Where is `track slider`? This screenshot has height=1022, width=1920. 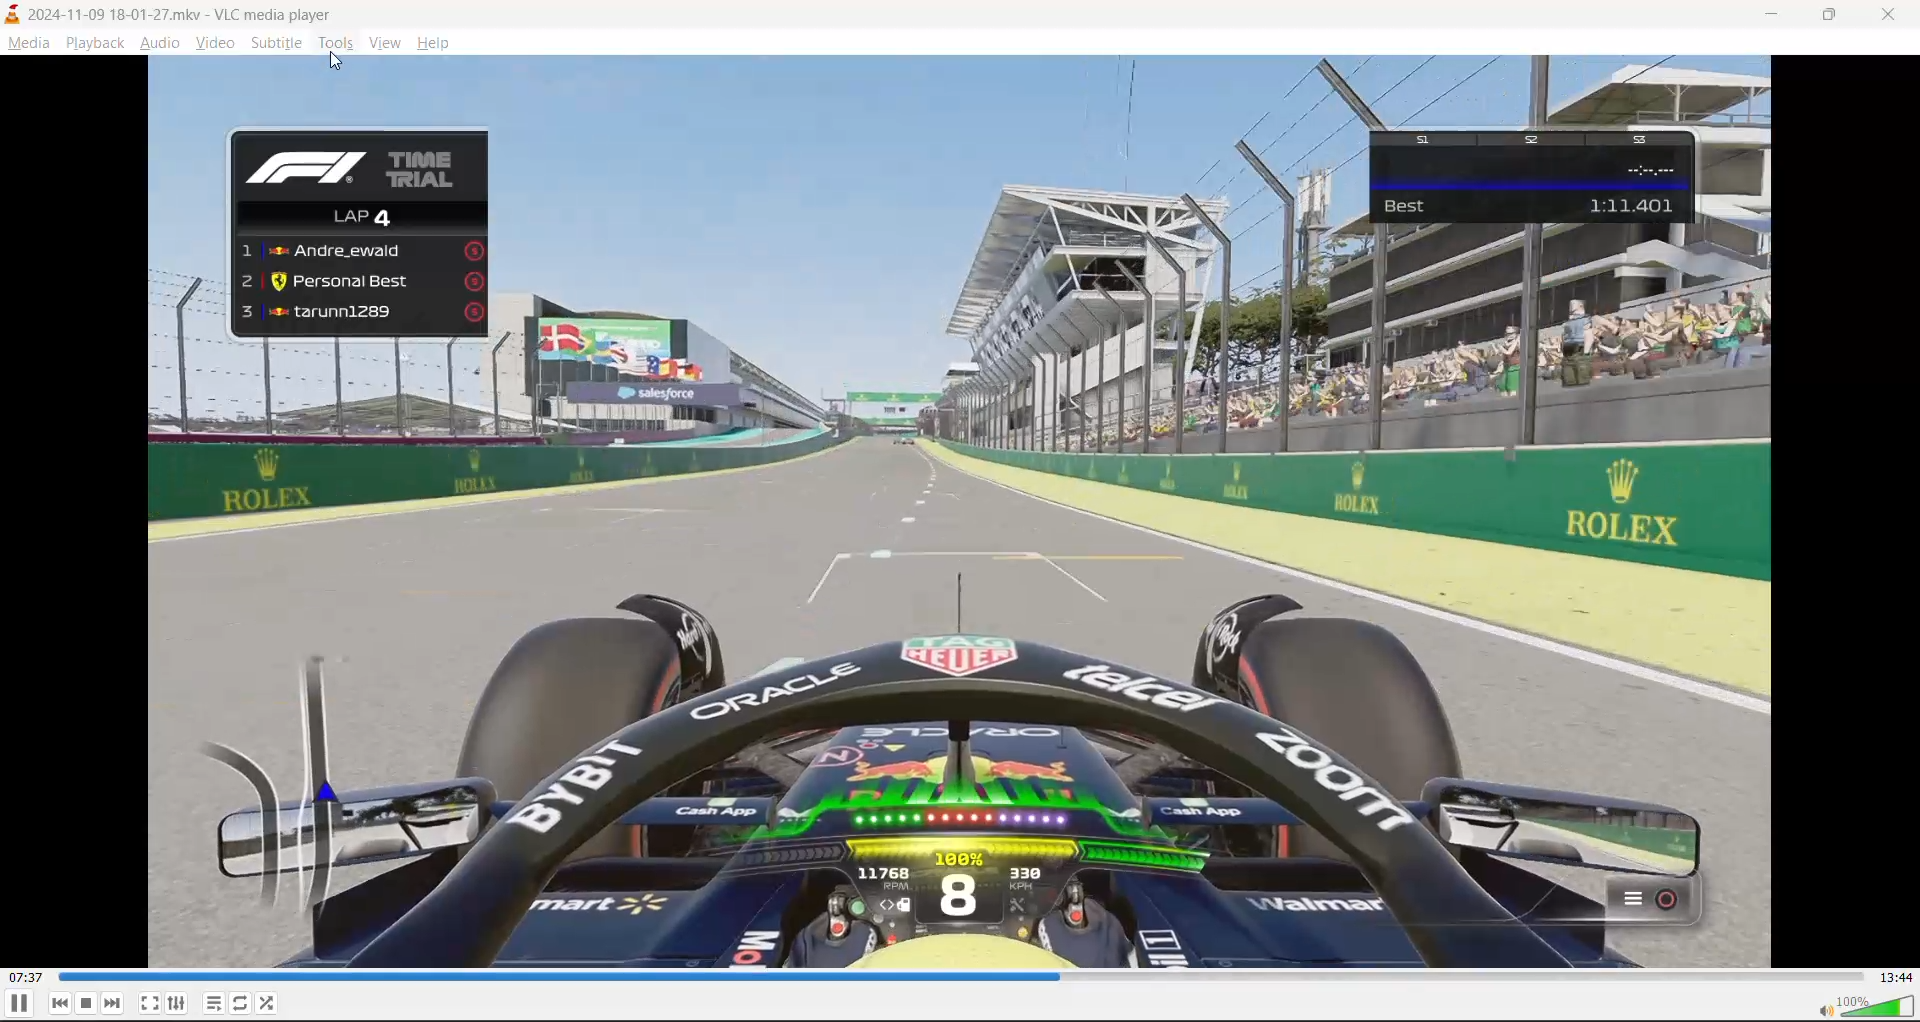
track slider is located at coordinates (963, 978).